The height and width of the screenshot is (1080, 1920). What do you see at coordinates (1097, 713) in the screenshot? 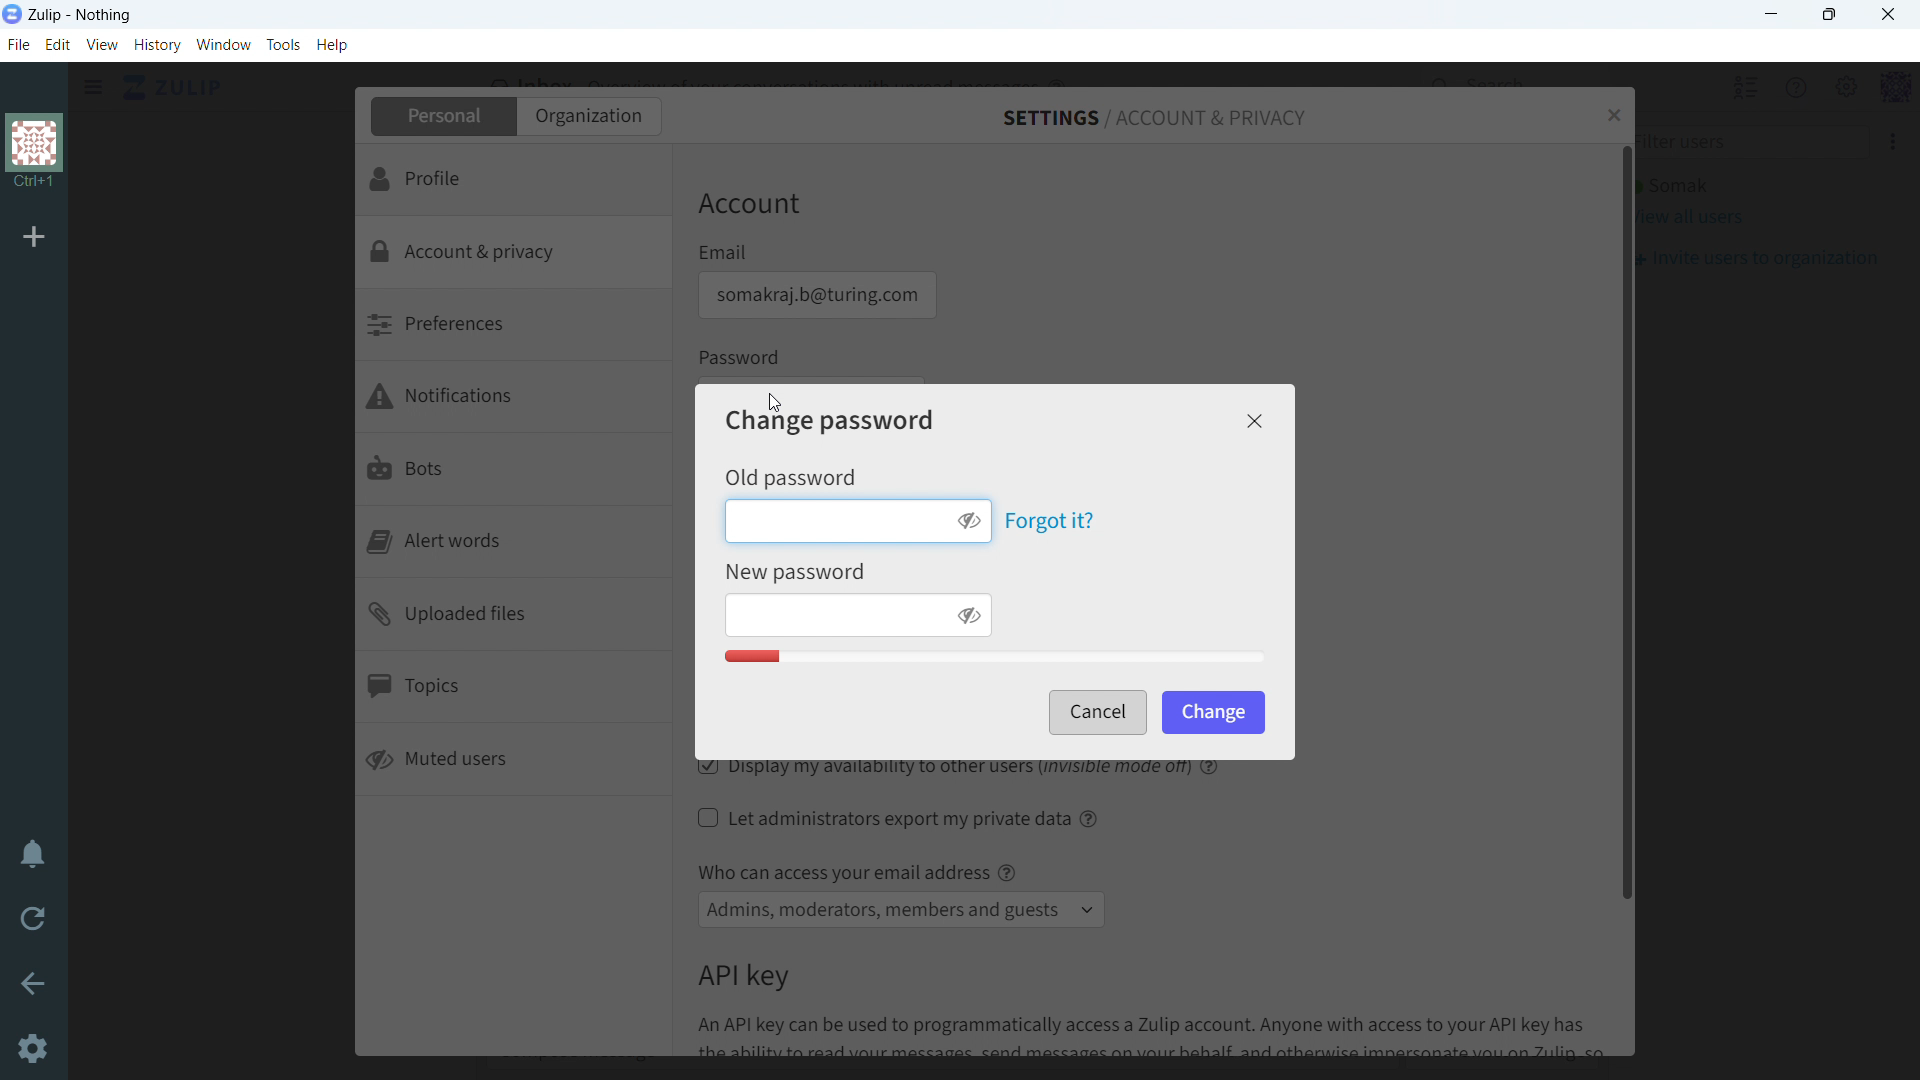
I see `cancel` at bounding box center [1097, 713].